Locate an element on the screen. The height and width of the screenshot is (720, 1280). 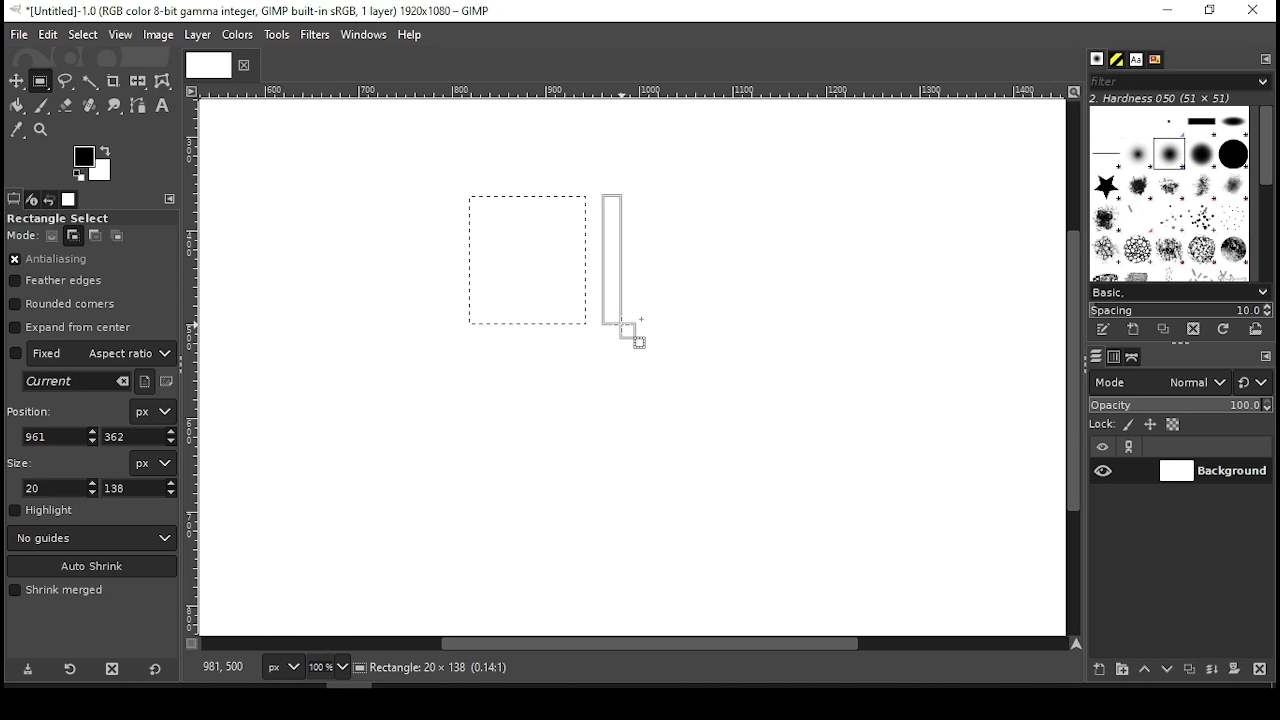
units is located at coordinates (152, 463).